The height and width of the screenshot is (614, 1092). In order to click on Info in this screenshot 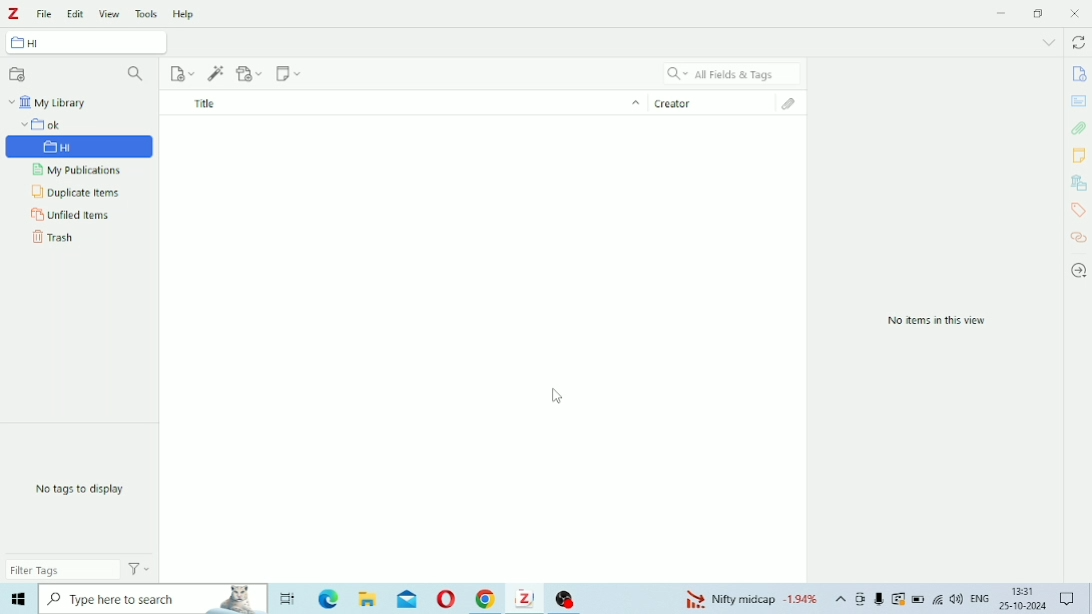, I will do `click(1078, 74)`.